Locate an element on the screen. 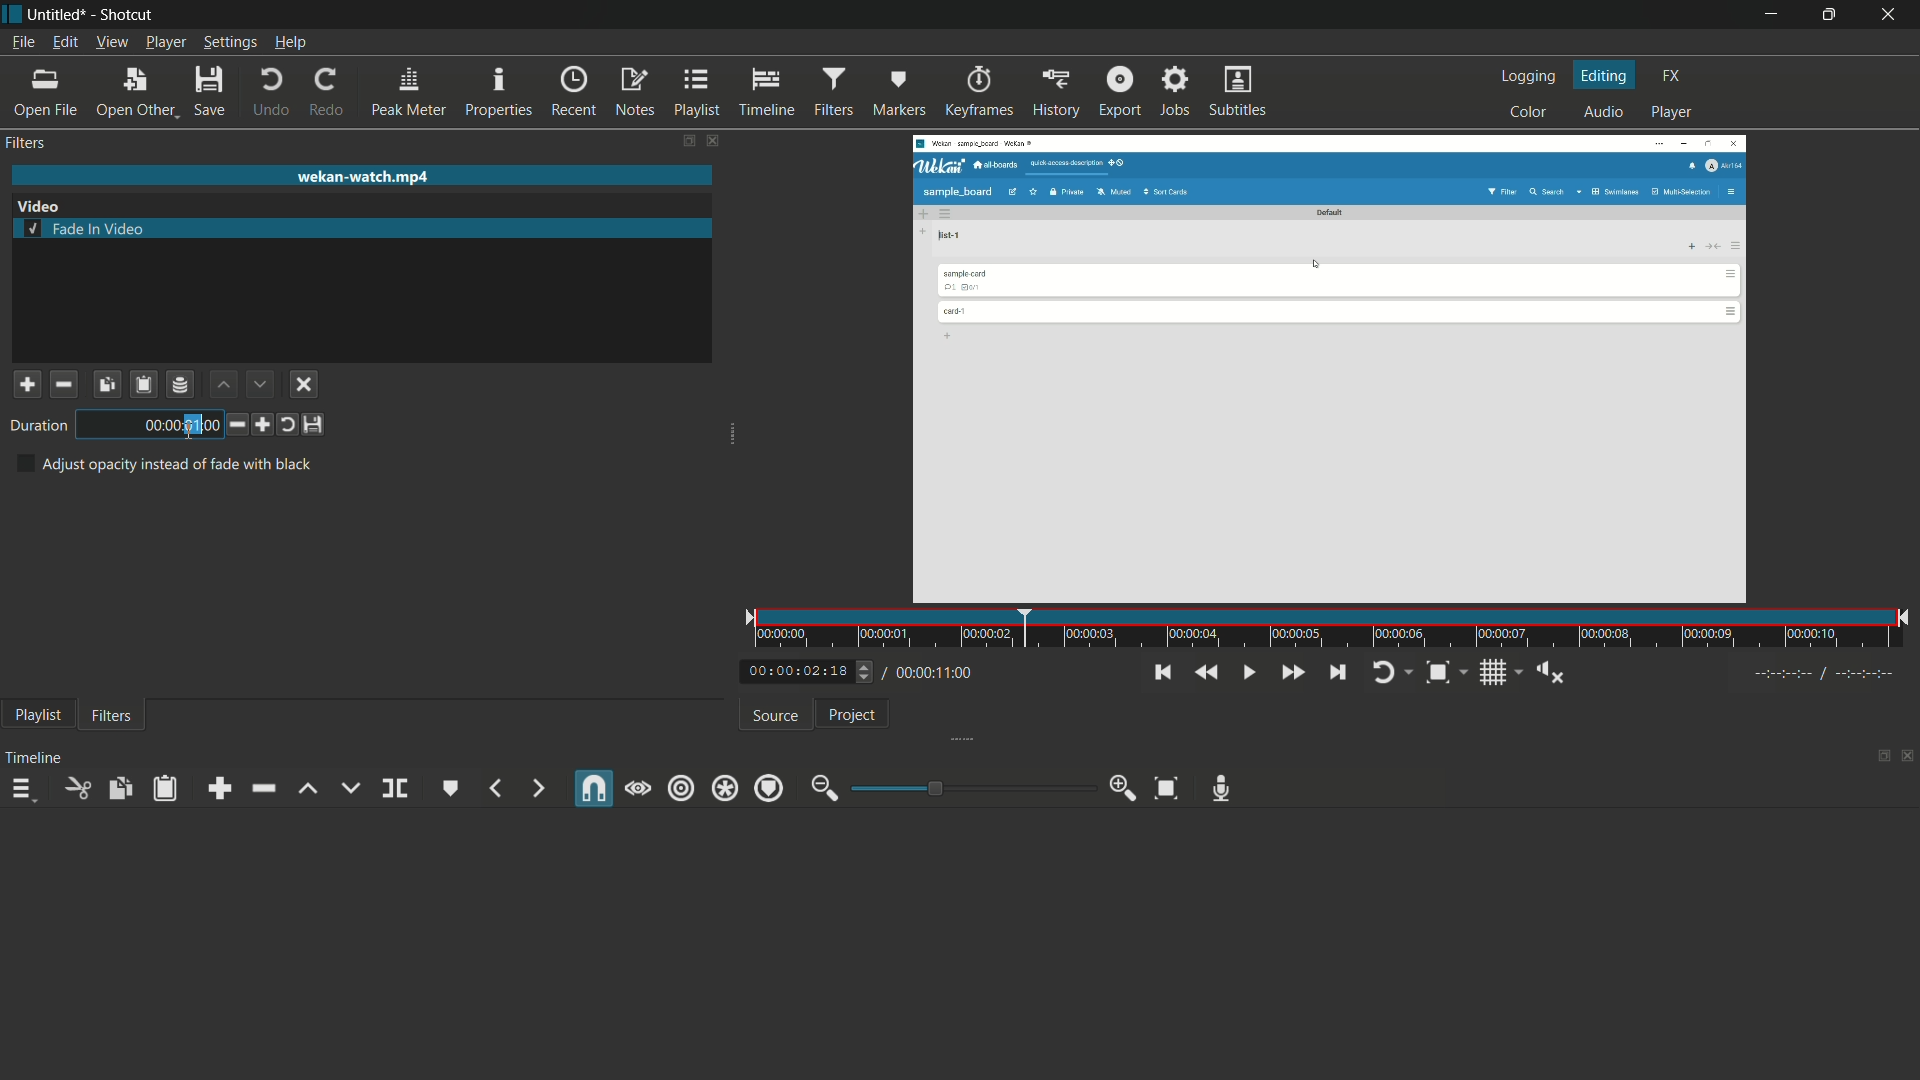 This screenshot has width=1920, height=1080. fx is located at coordinates (1673, 76).